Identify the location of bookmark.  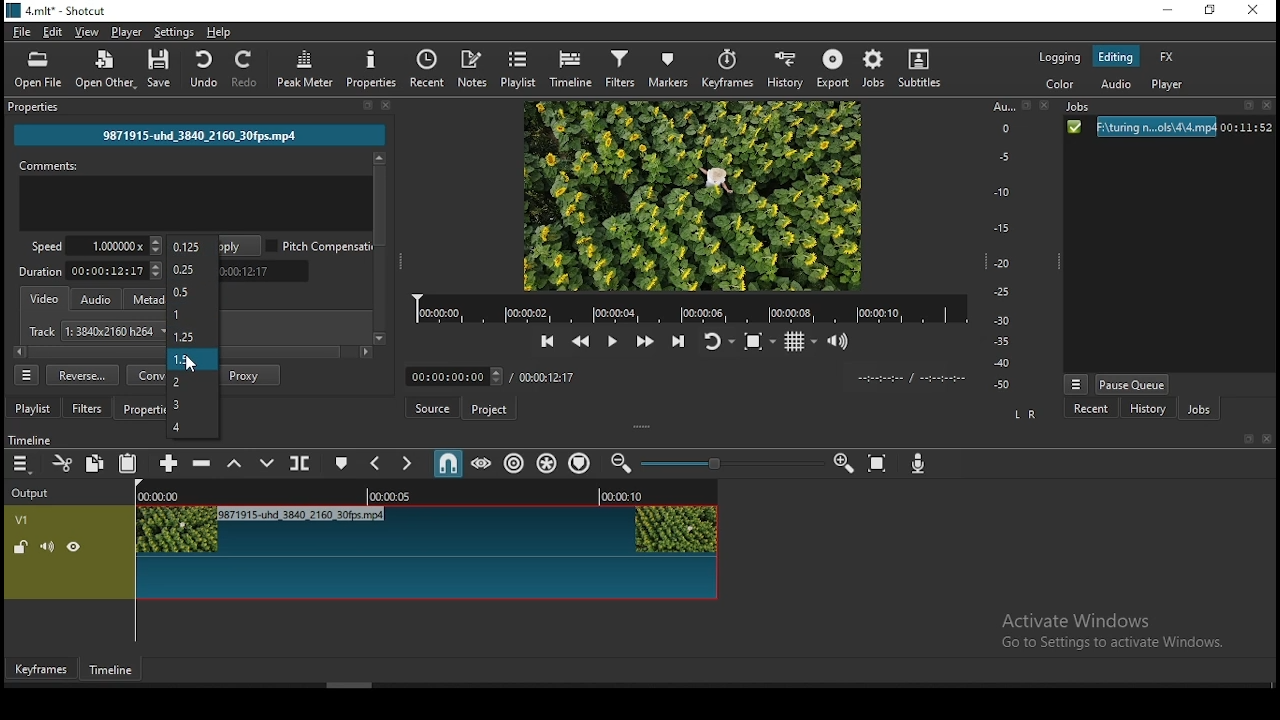
(1027, 107).